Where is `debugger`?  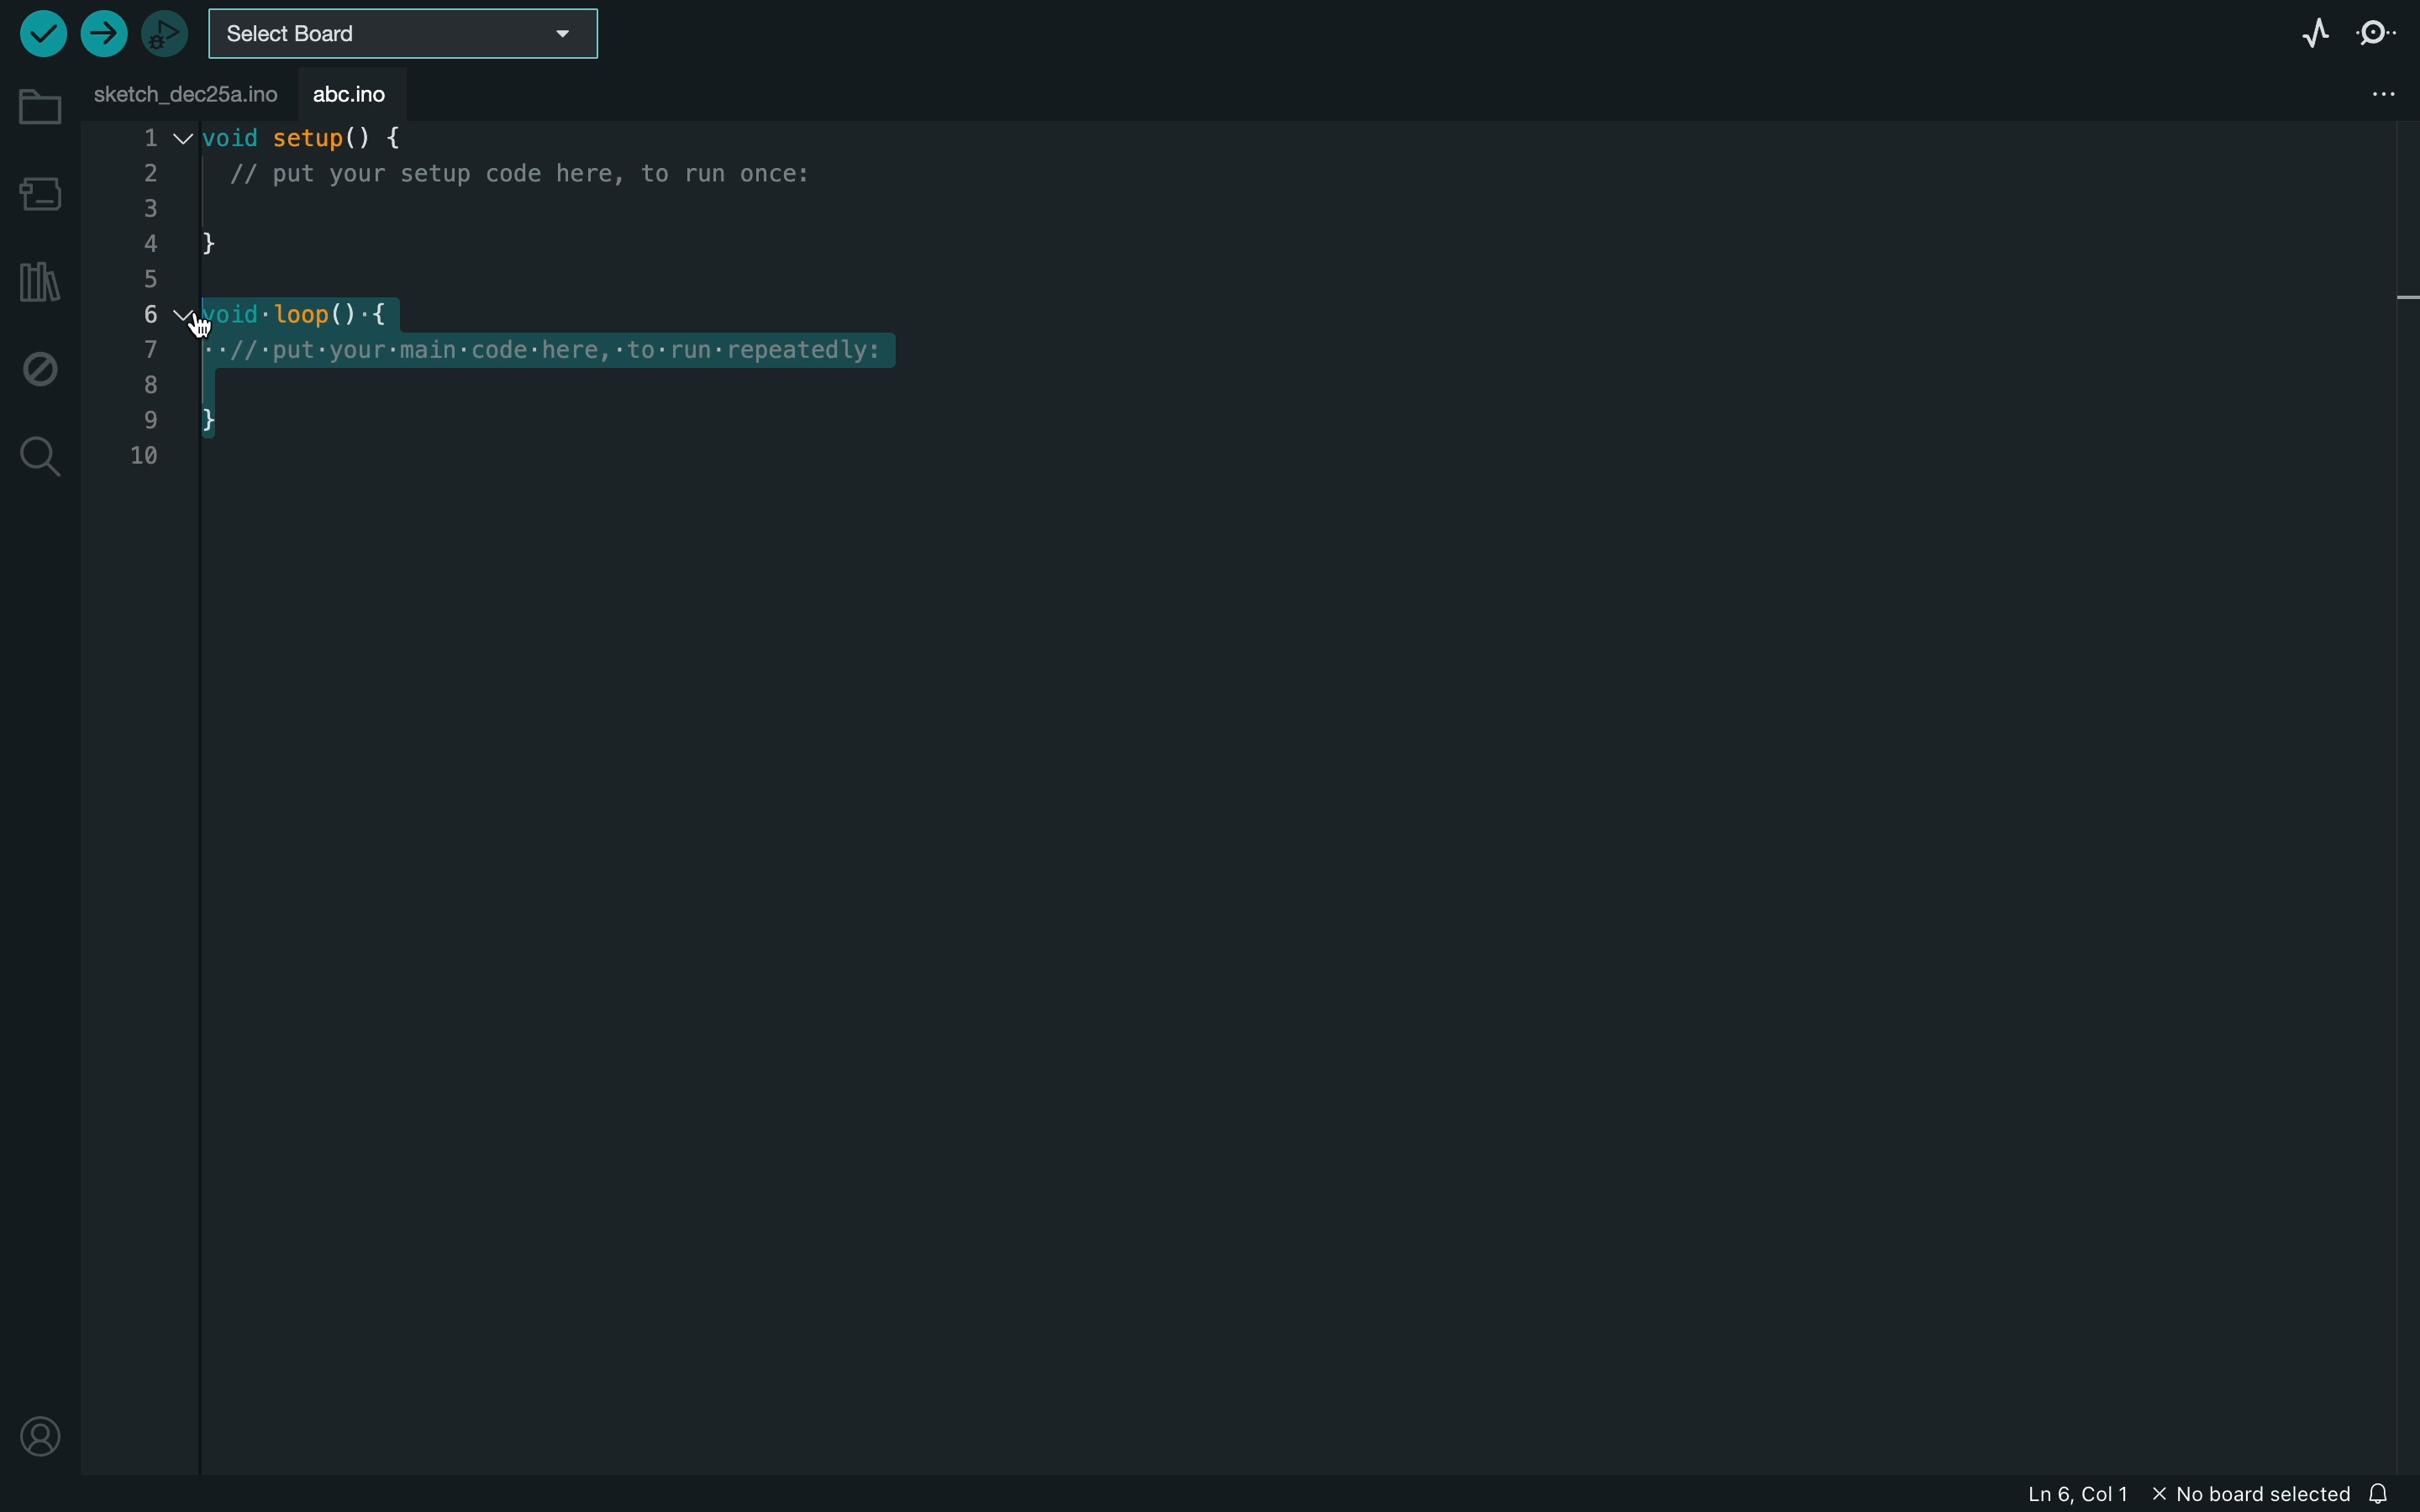 debugger is located at coordinates (167, 30).